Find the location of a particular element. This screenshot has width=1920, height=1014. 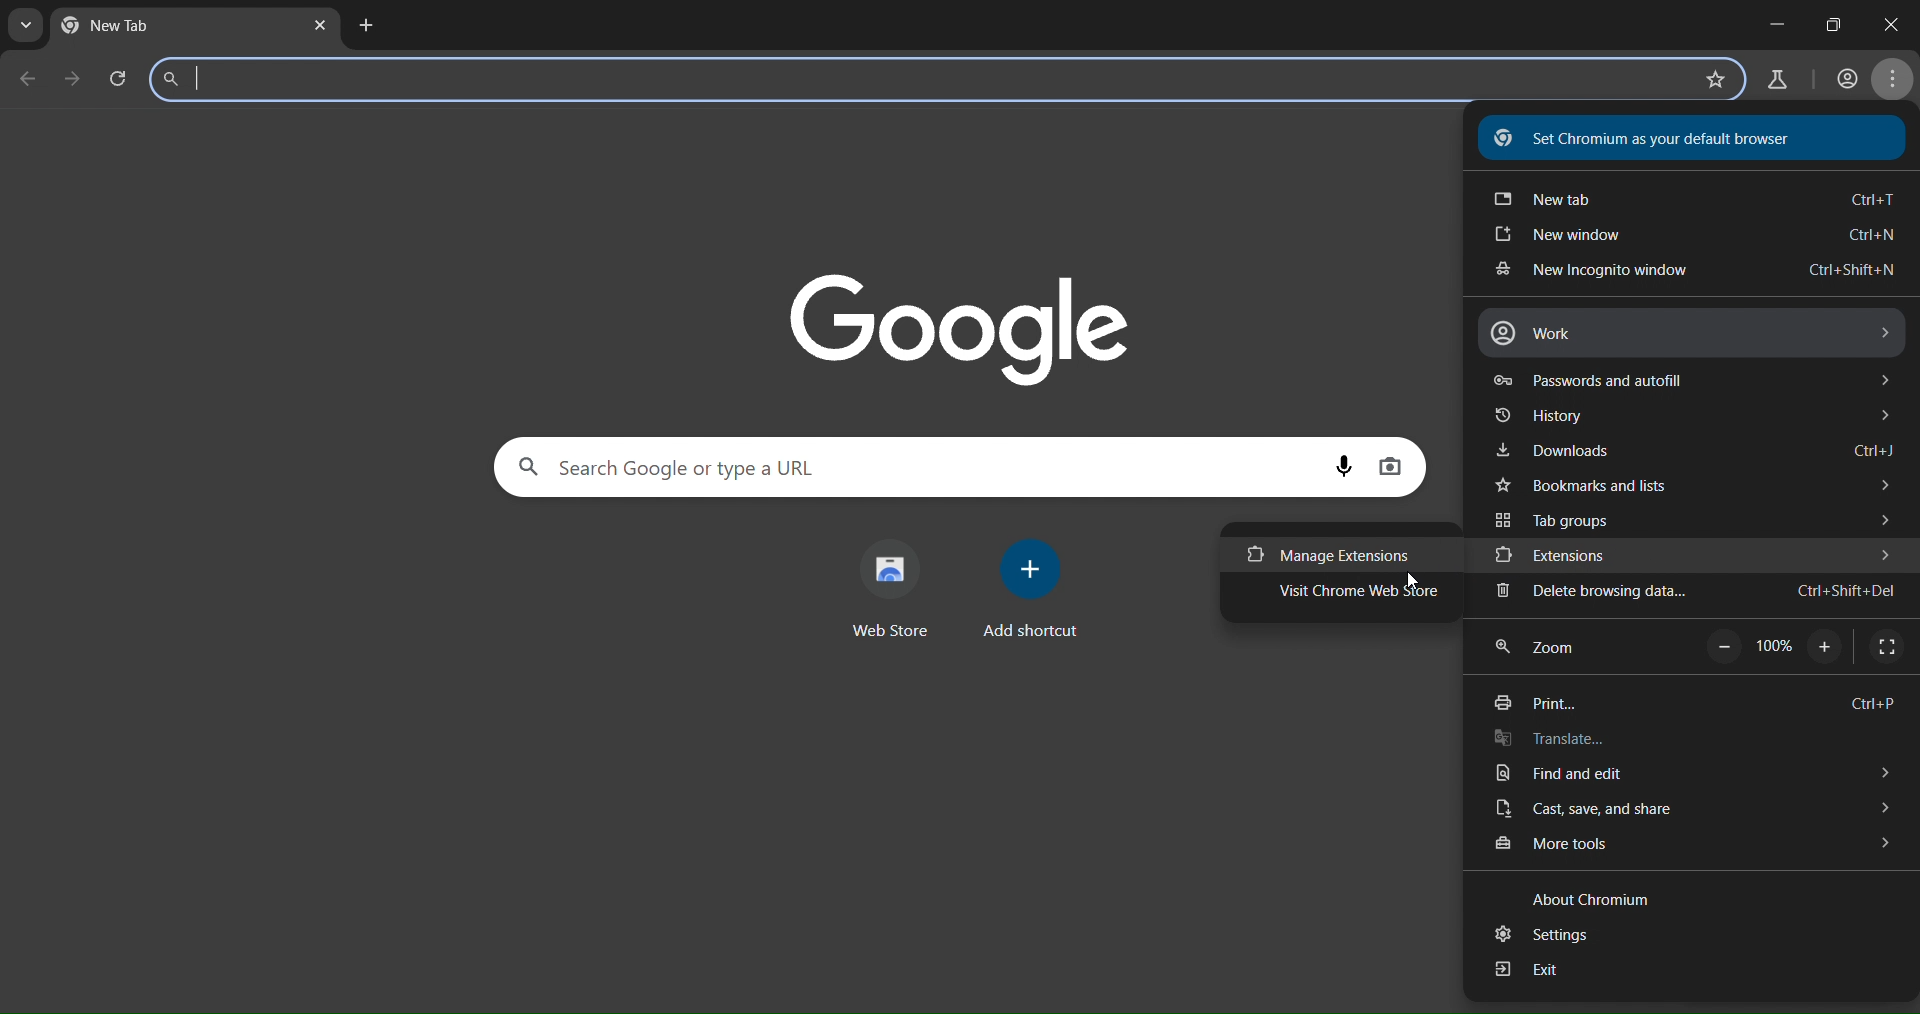

new tab is located at coordinates (126, 28).